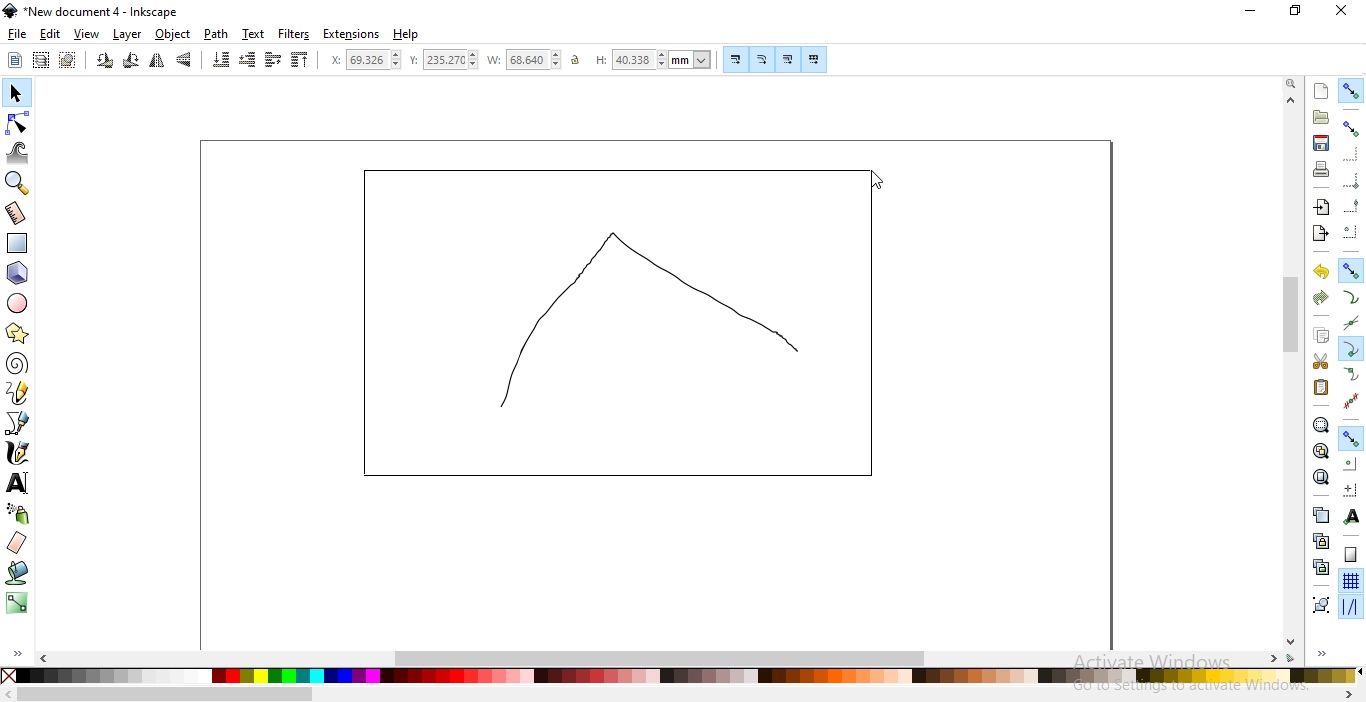  Describe the element at coordinates (248, 60) in the screenshot. I see `lower selection one step` at that location.